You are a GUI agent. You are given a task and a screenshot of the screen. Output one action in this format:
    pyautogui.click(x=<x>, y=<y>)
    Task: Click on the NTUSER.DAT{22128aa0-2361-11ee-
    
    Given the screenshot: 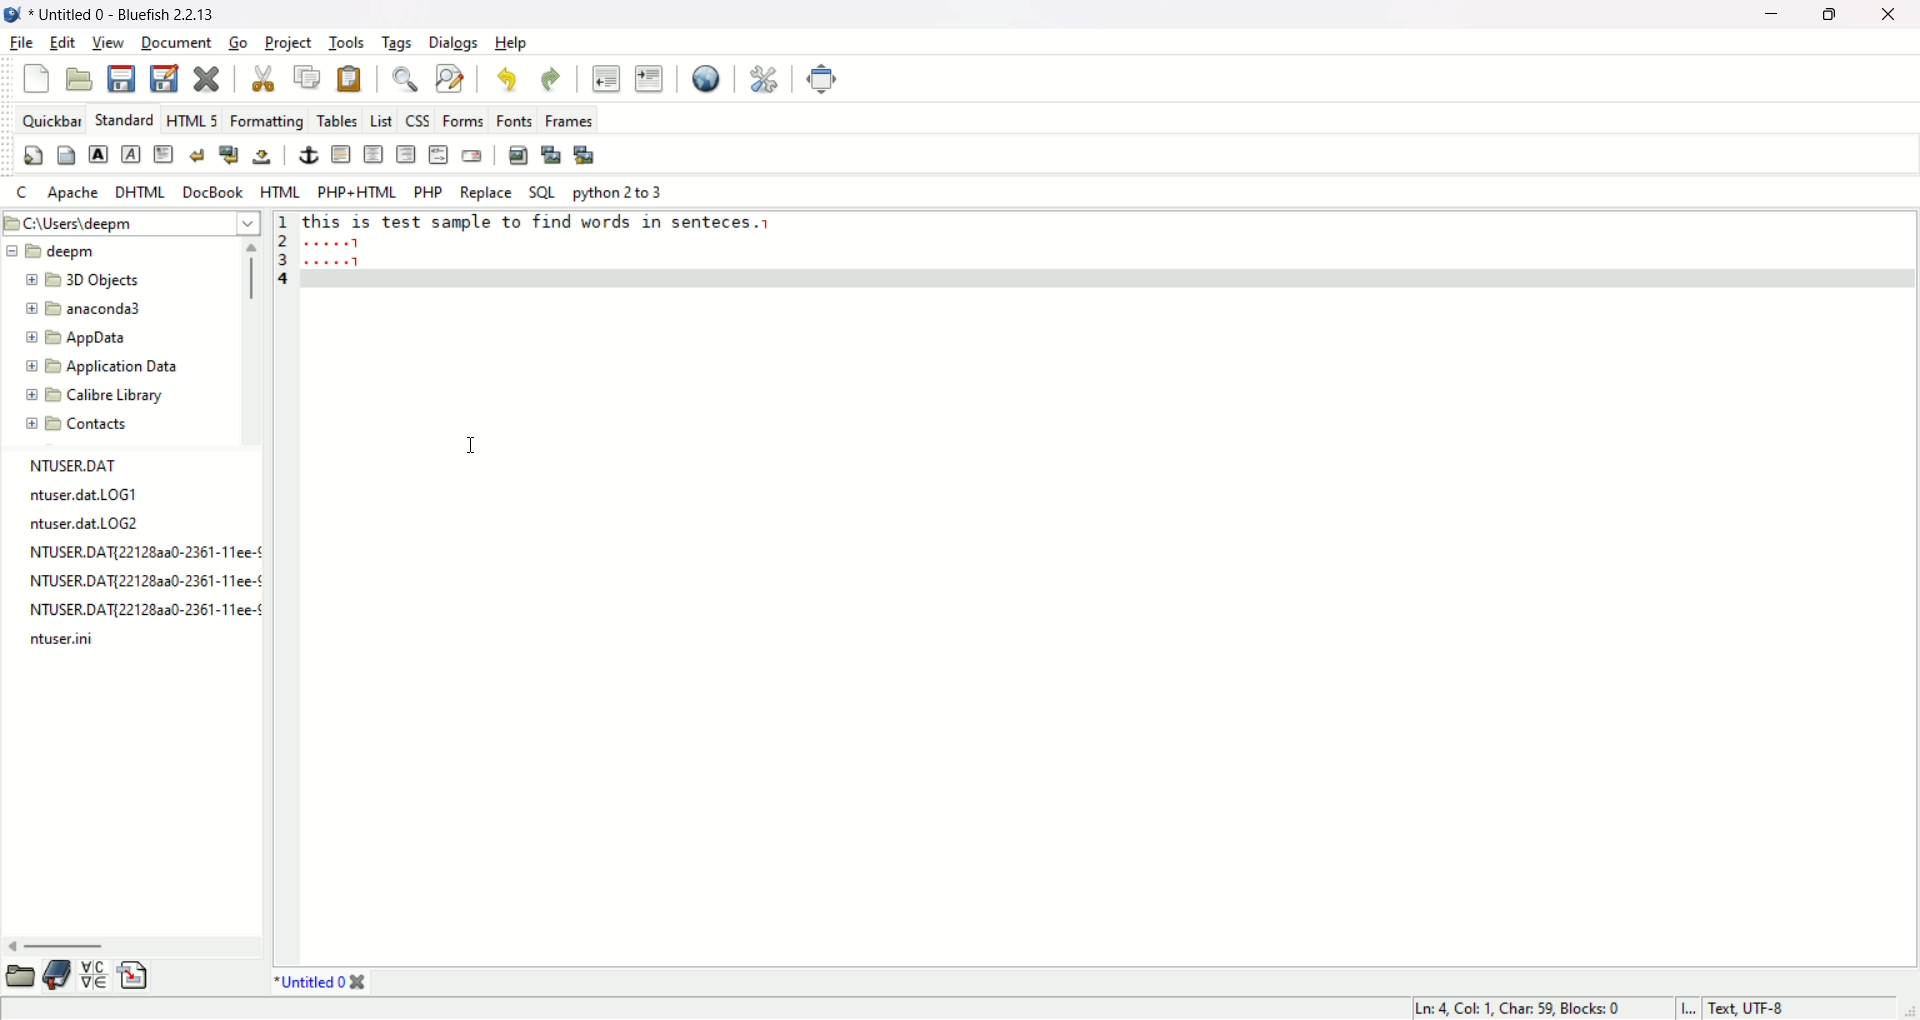 What is the action you would take?
    pyautogui.click(x=143, y=580)
    